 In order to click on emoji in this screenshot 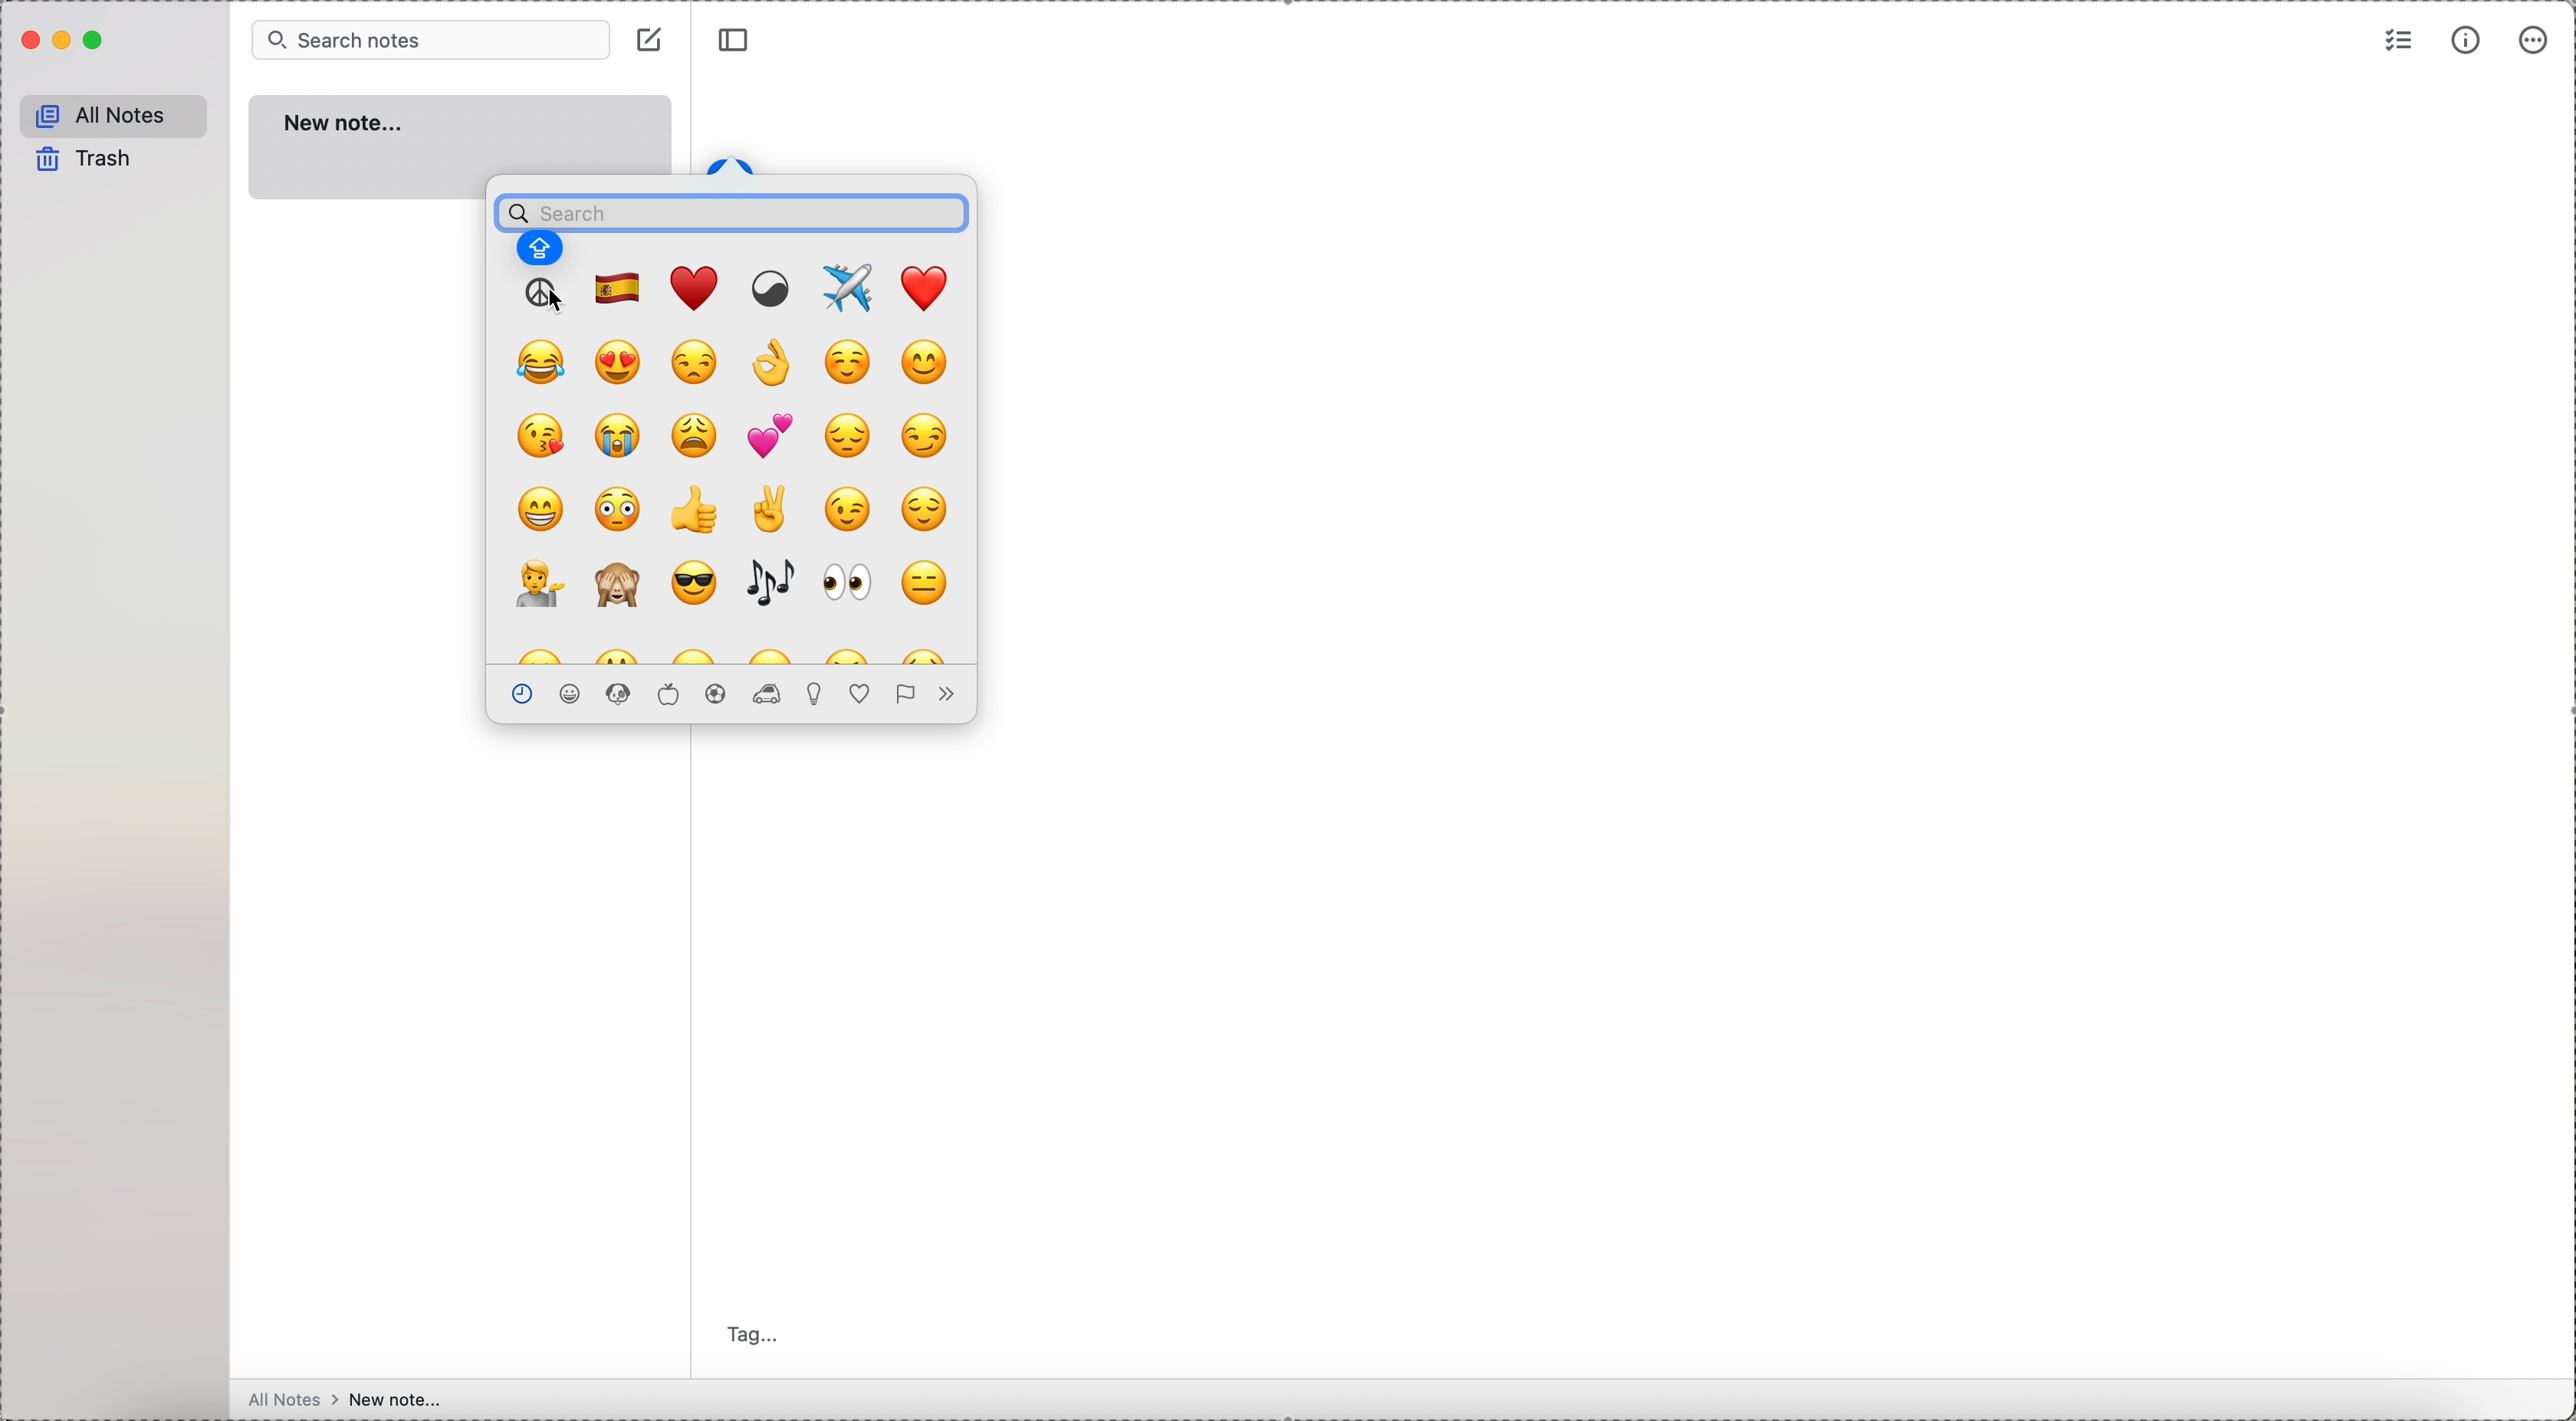, I will do `click(850, 654)`.